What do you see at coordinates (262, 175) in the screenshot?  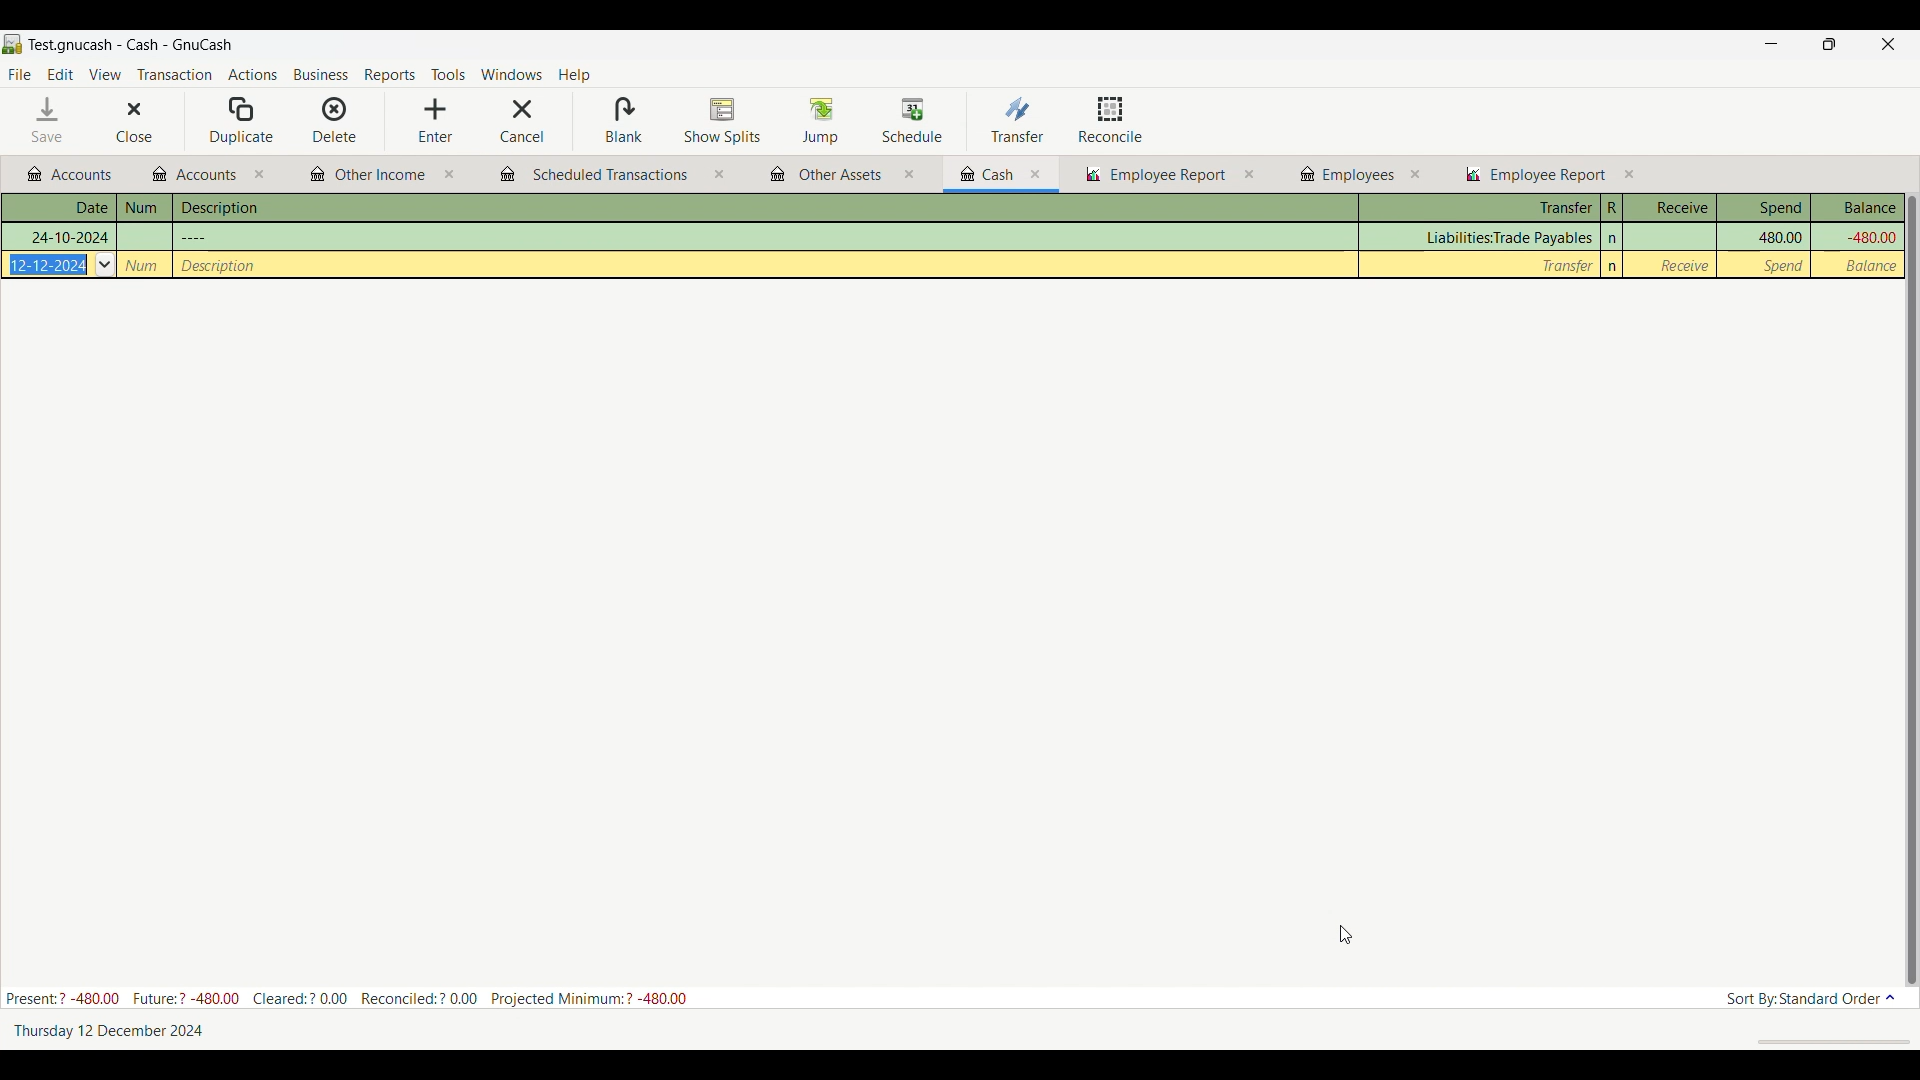 I see `close` at bounding box center [262, 175].